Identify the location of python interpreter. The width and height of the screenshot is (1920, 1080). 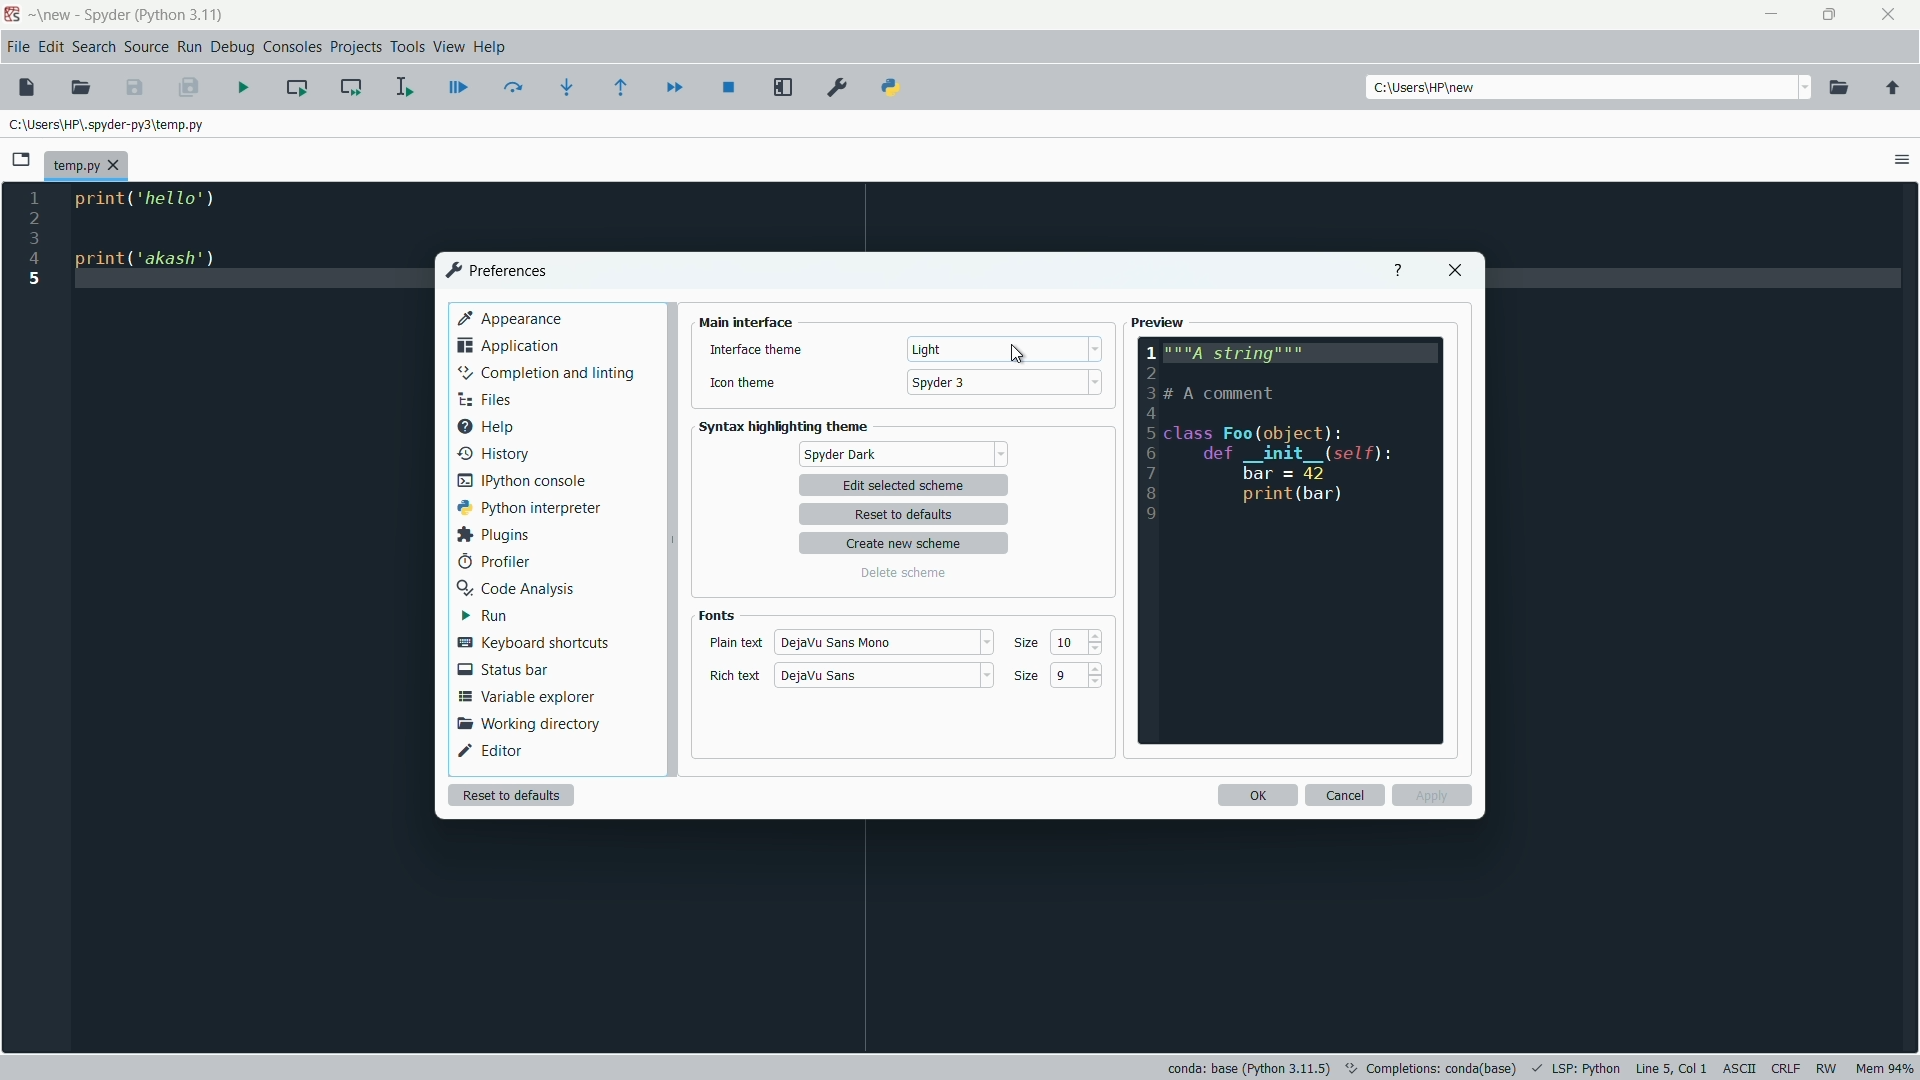
(525, 507).